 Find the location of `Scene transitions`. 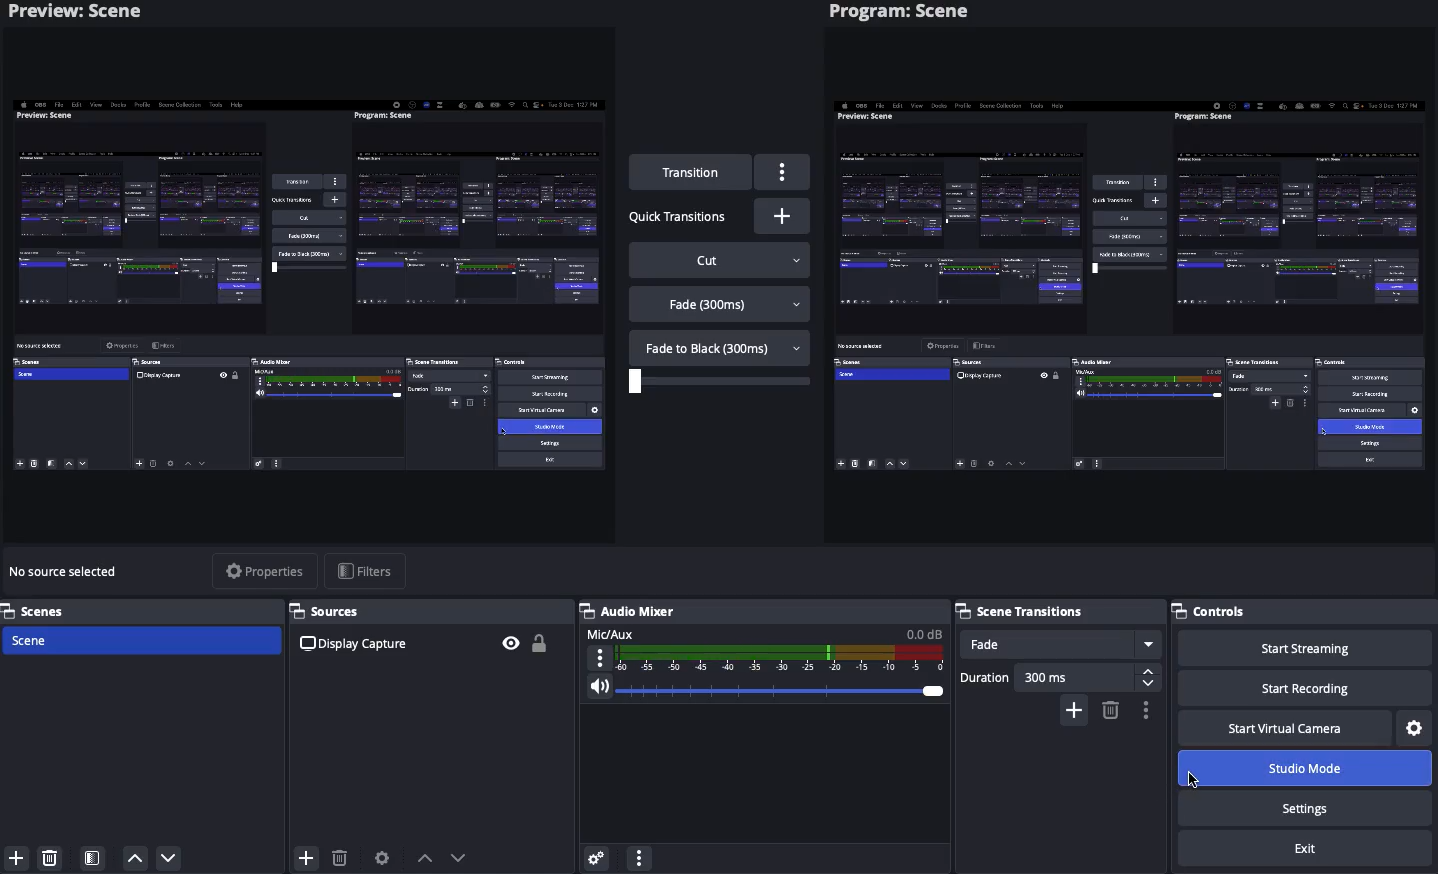

Scene transitions is located at coordinates (1056, 611).